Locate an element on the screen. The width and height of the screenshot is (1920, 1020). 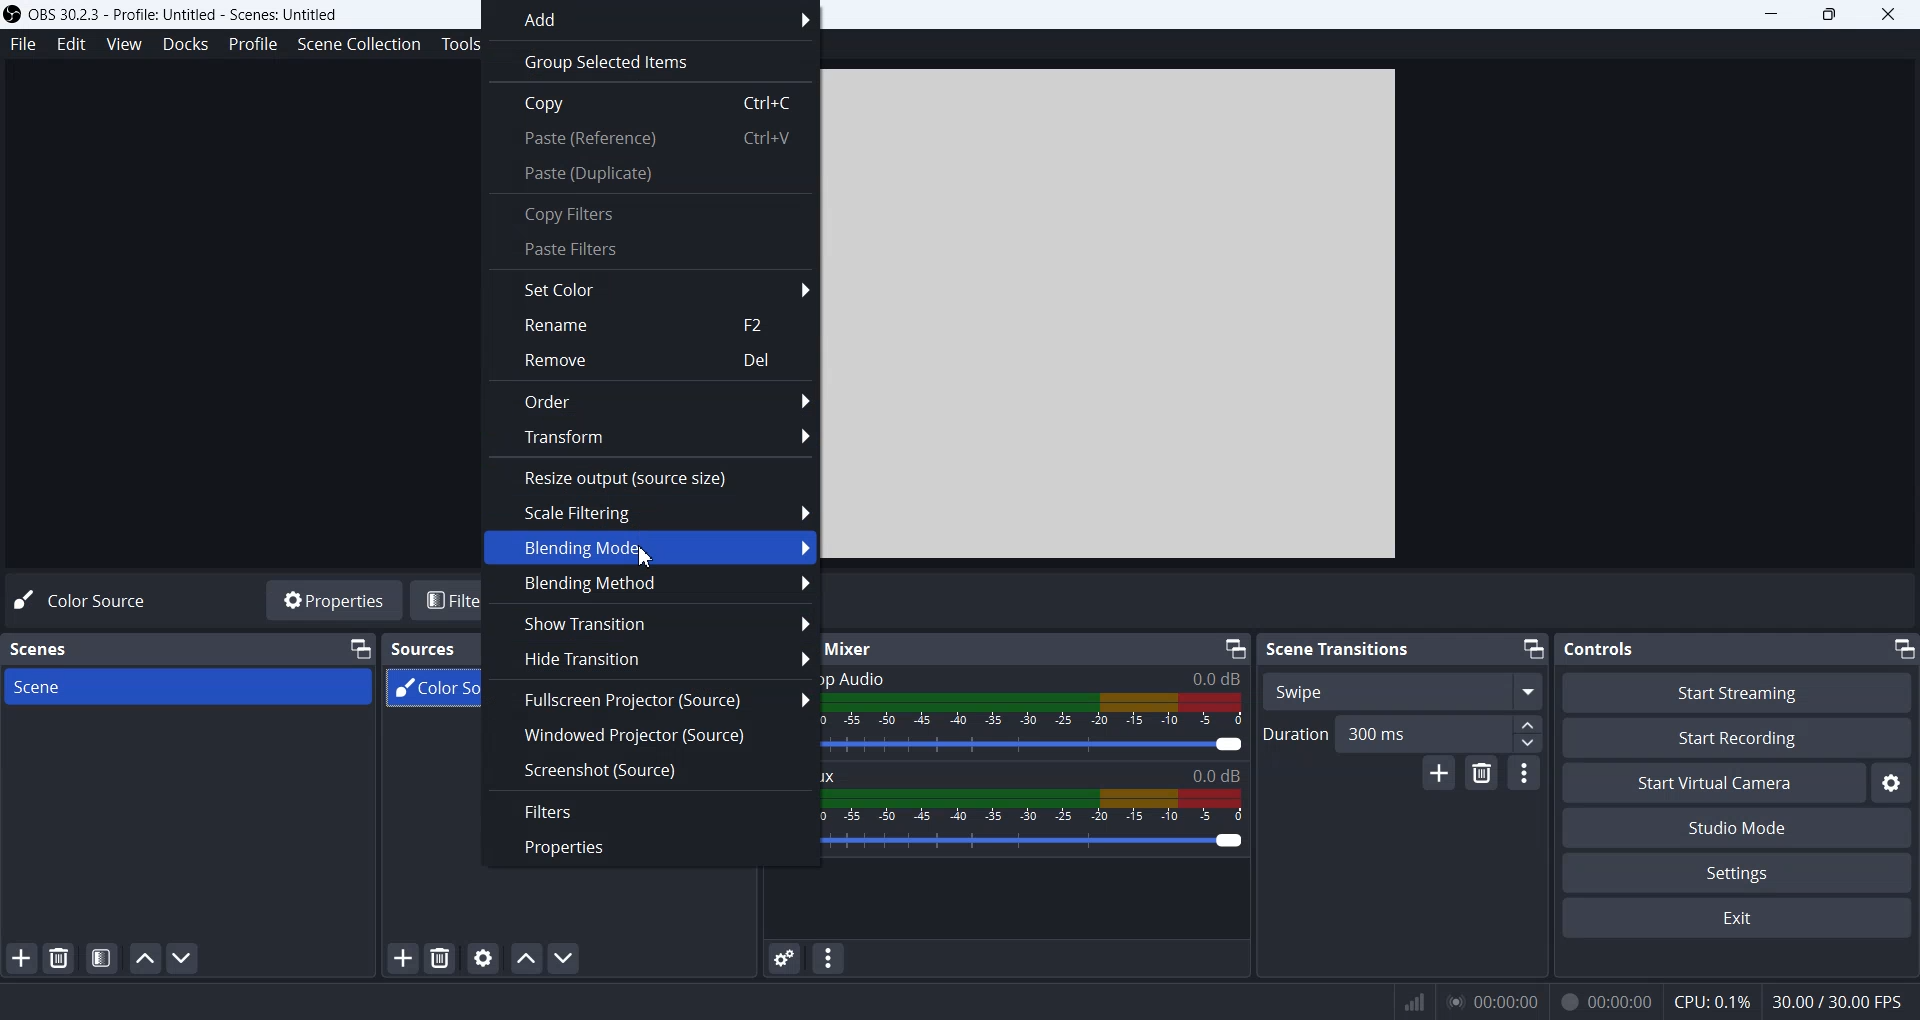
Remove is located at coordinates (650, 360).